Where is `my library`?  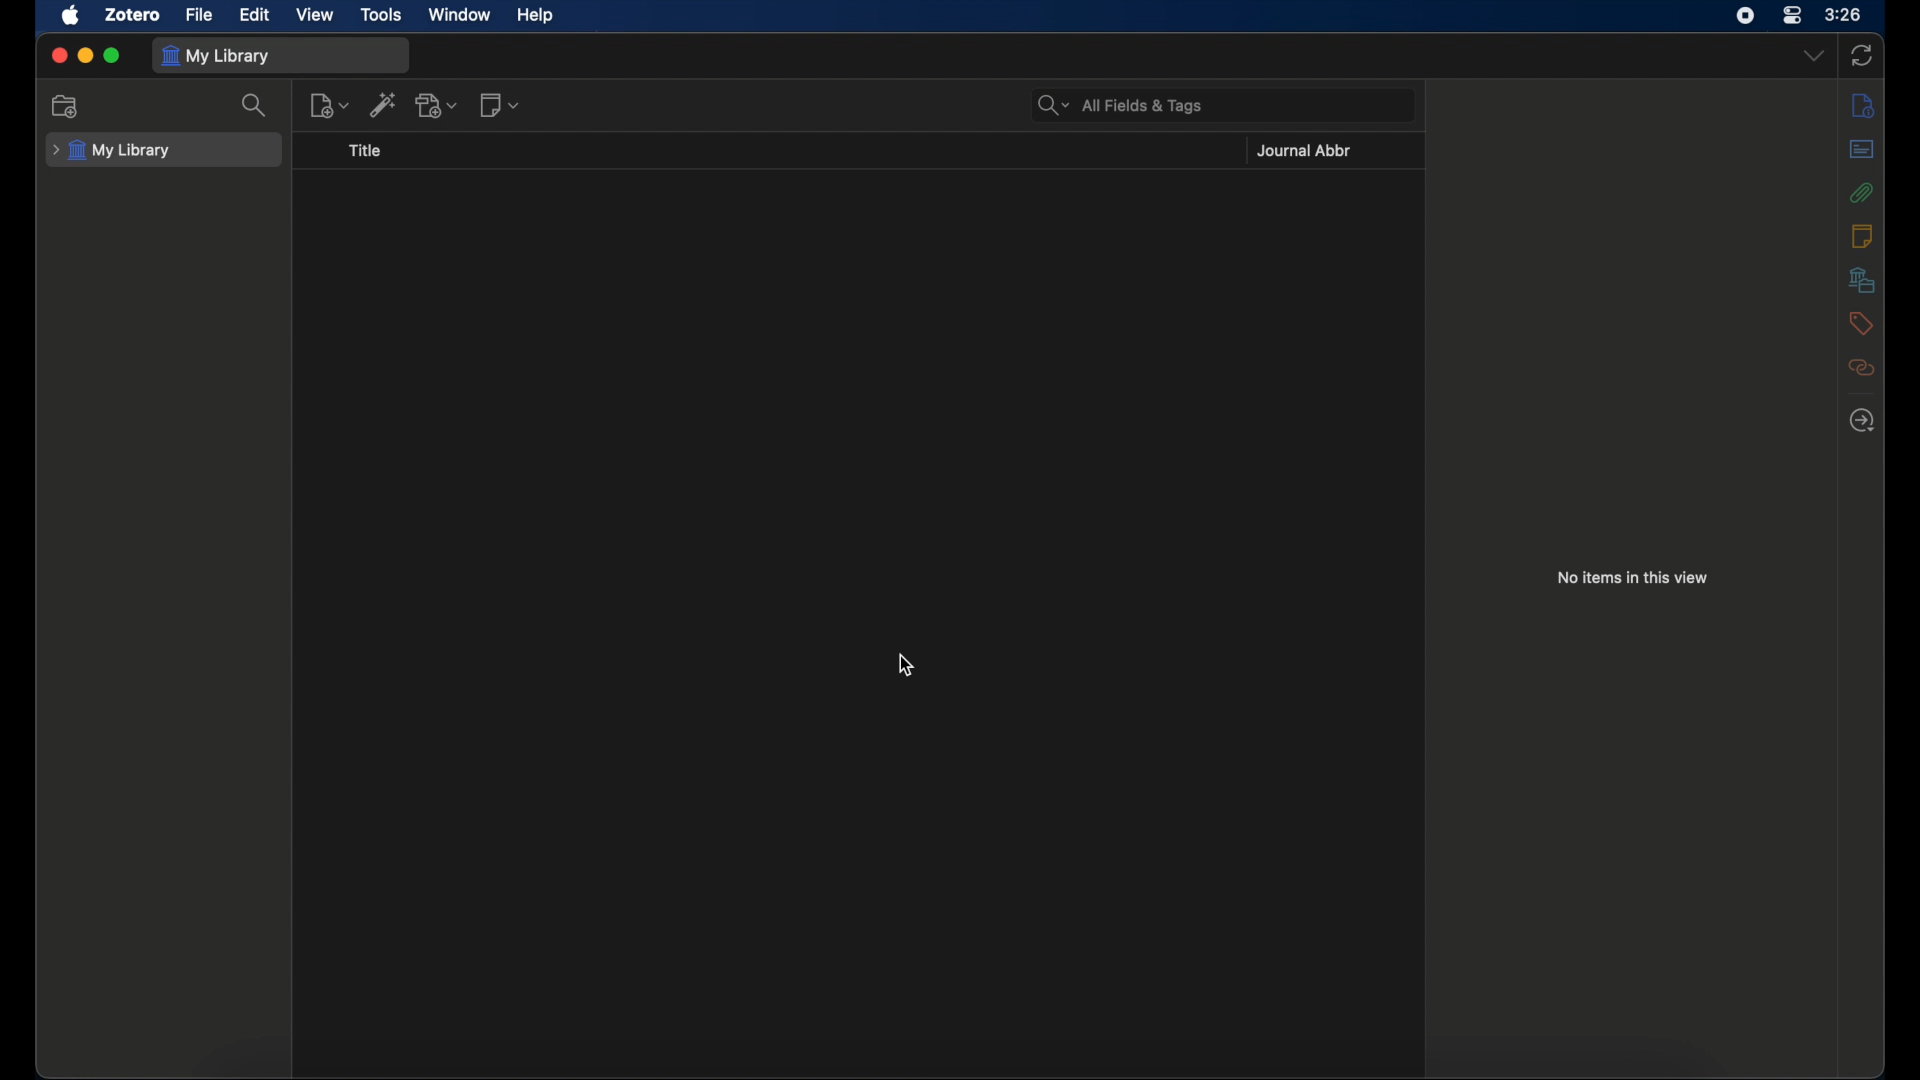 my library is located at coordinates (113, 150).